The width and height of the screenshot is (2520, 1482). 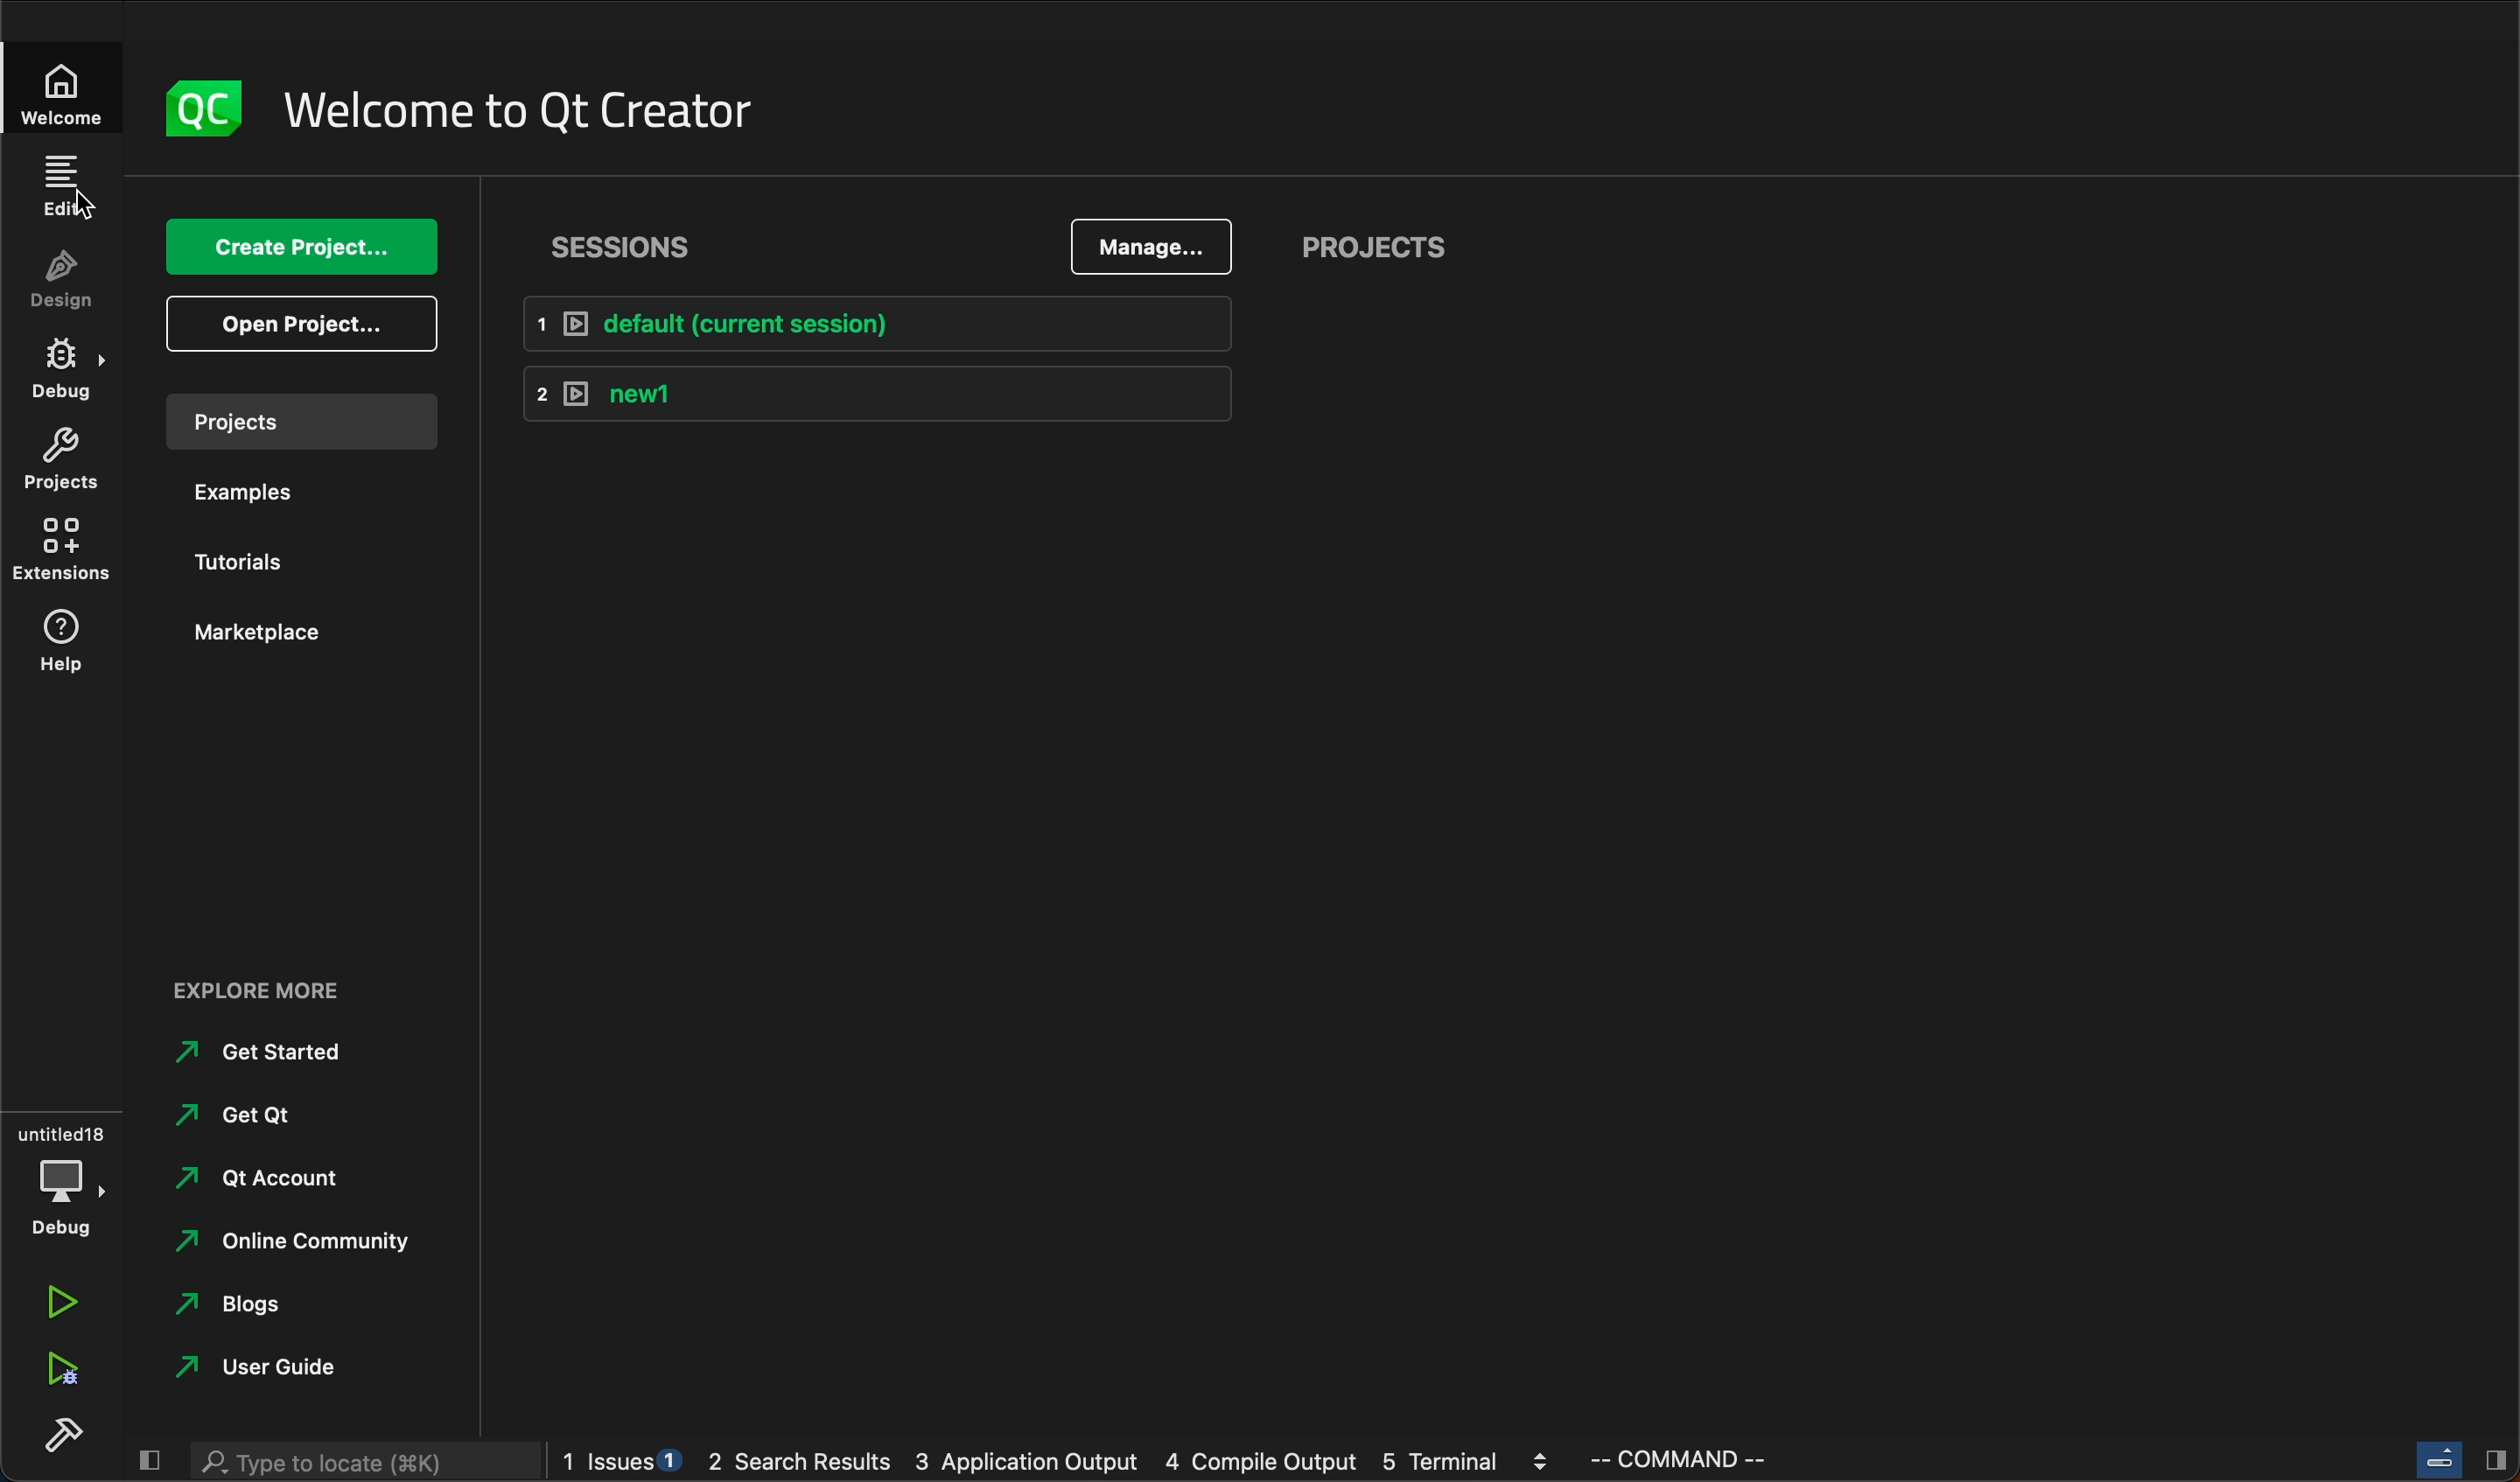 What do you see at coordinates (875, 395) in the screenshot?
I see `new1` at bounding box center [875, 395].